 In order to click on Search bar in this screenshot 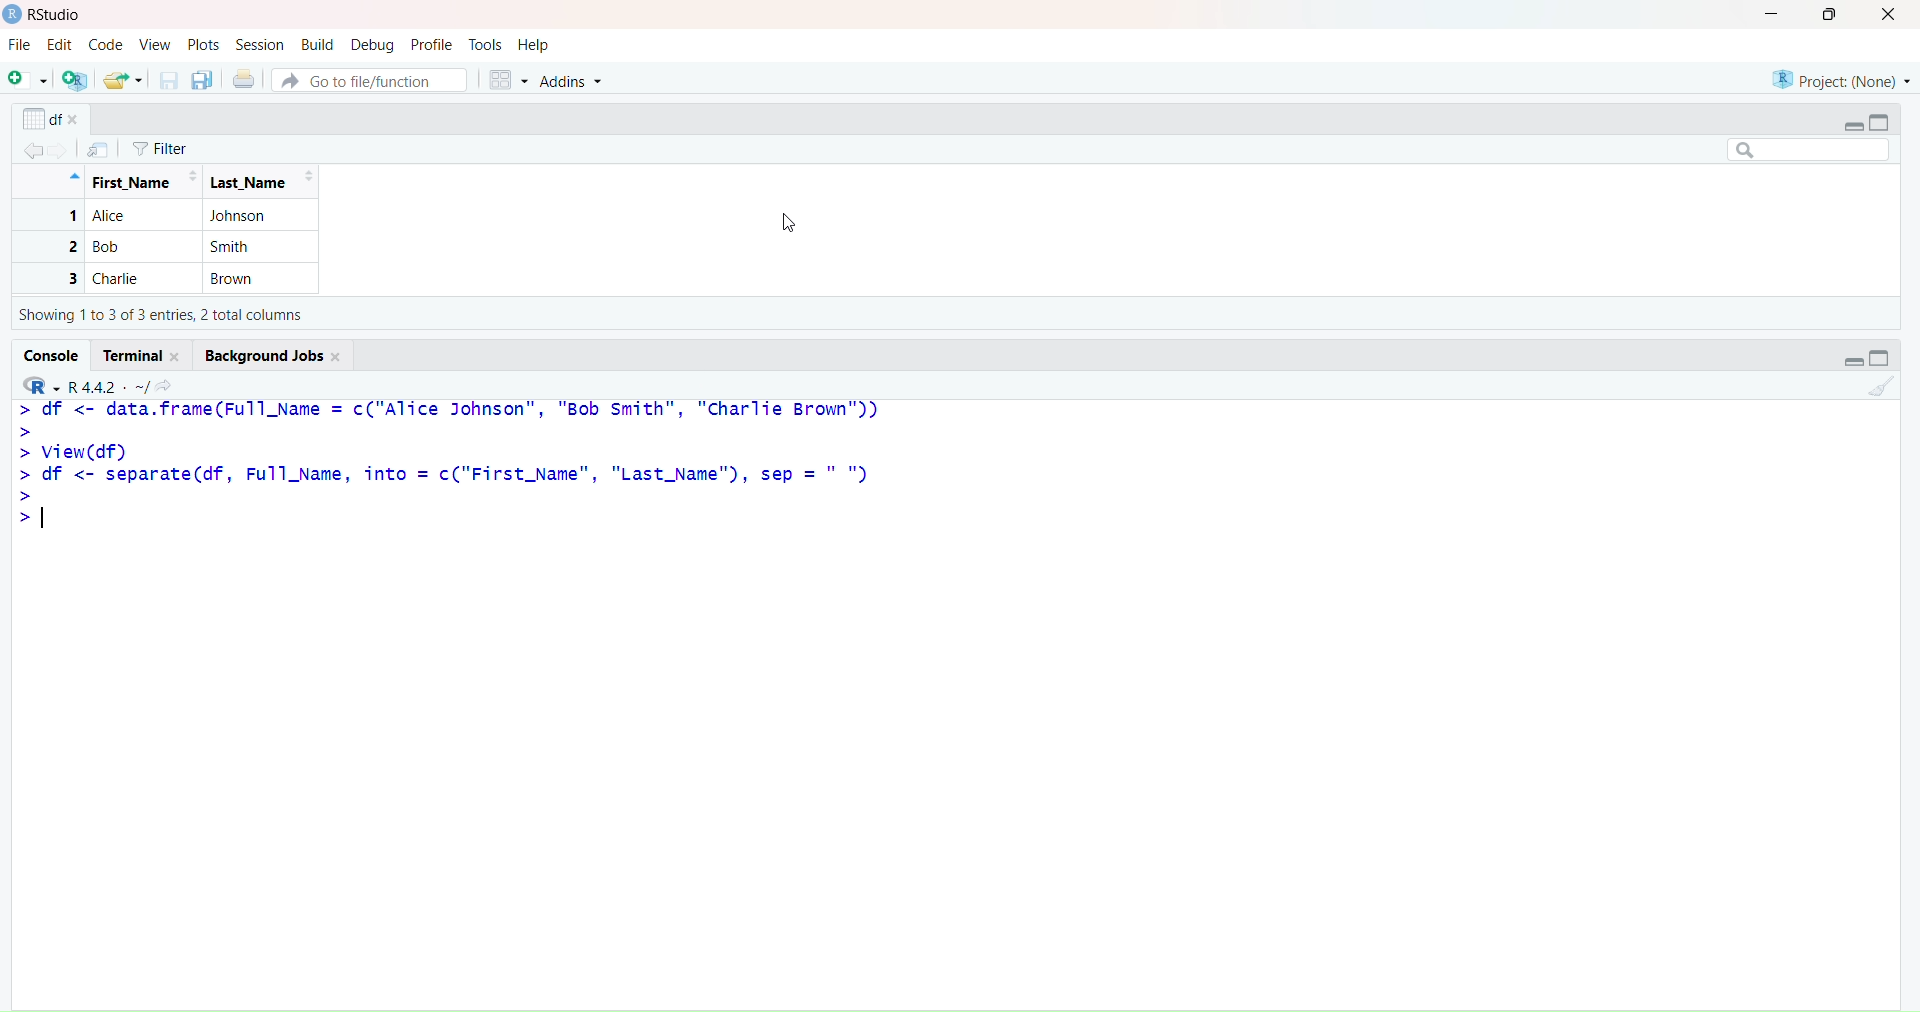, I will do `click(1806, 151)`.